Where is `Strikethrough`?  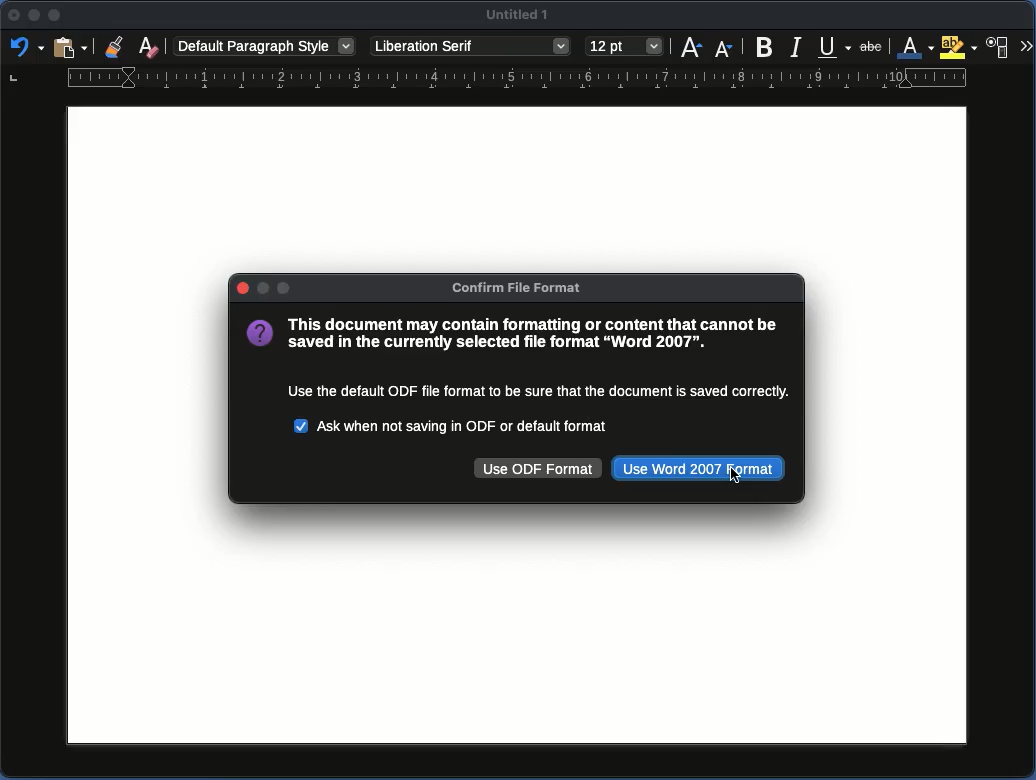
Strikethrough is located at coordinates (873, 45).